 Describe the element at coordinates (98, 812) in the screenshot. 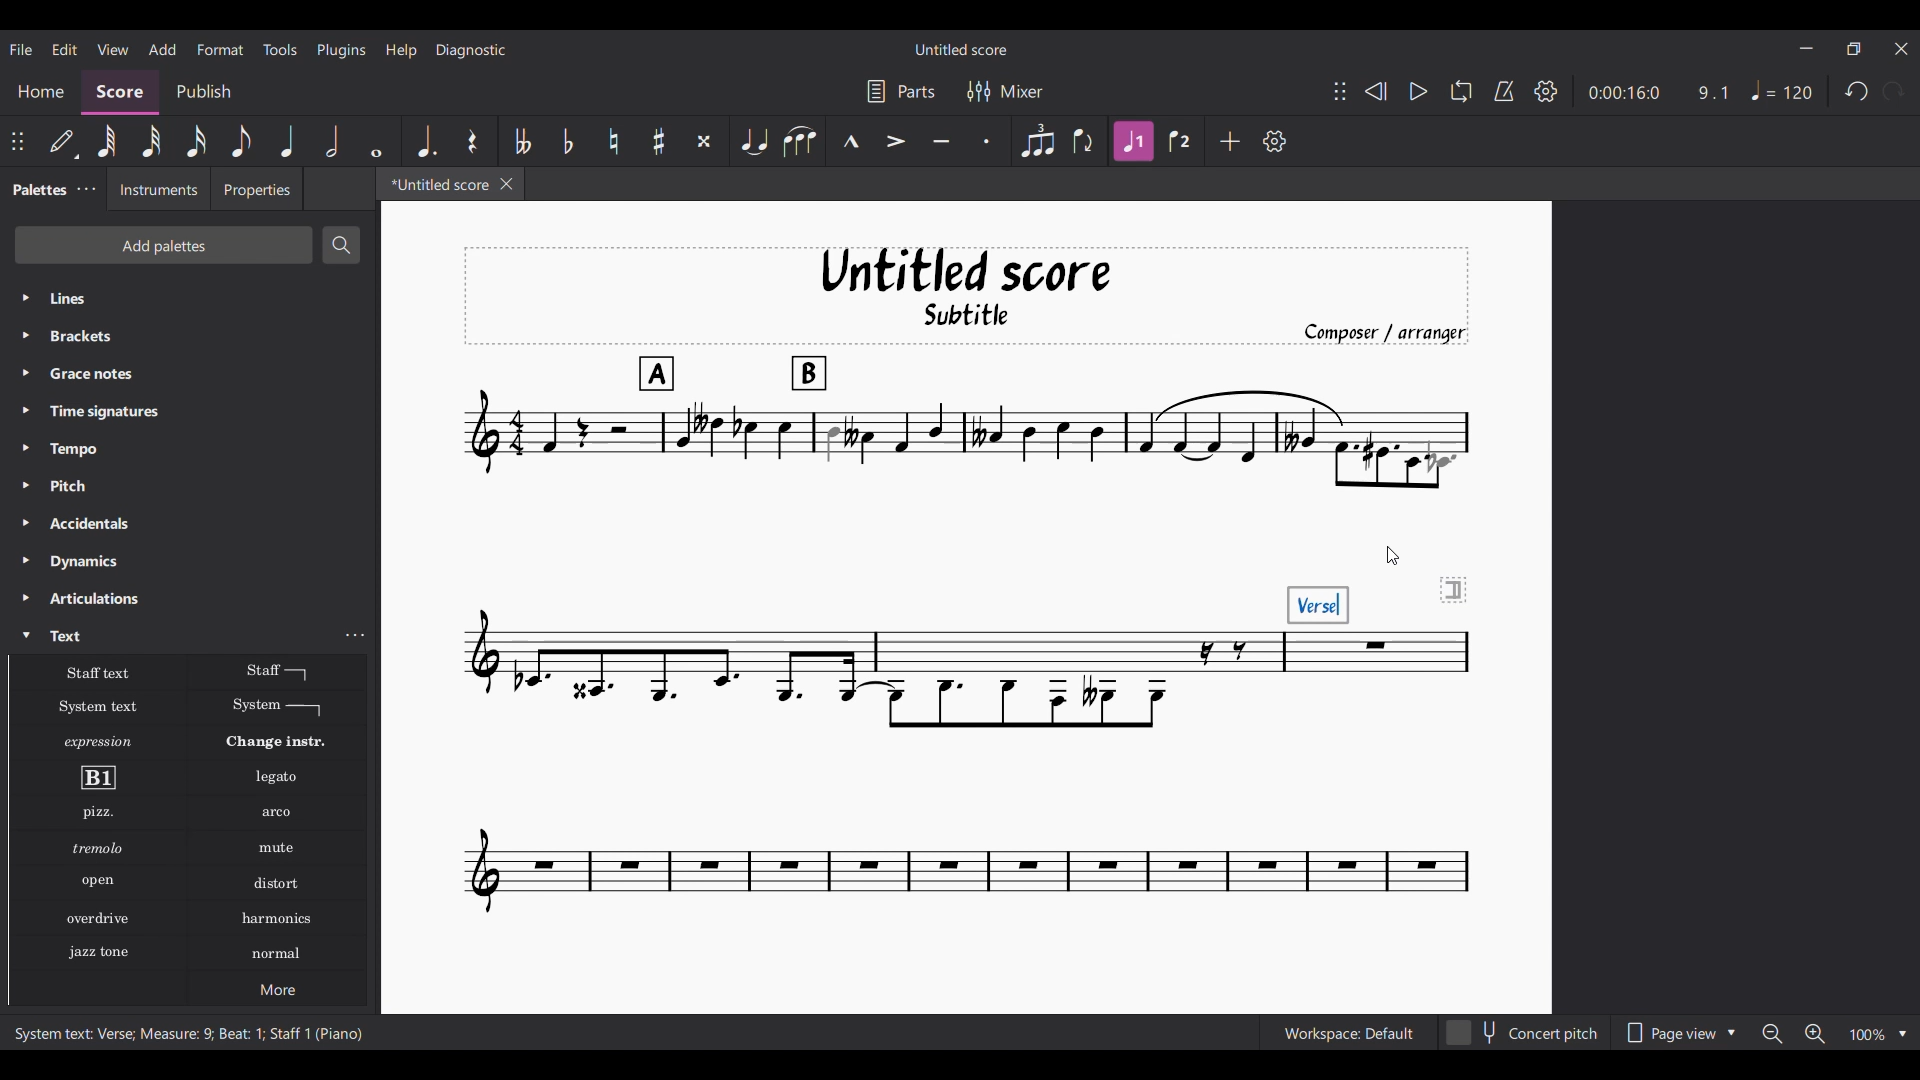

I see `Pizzicato` at that location.